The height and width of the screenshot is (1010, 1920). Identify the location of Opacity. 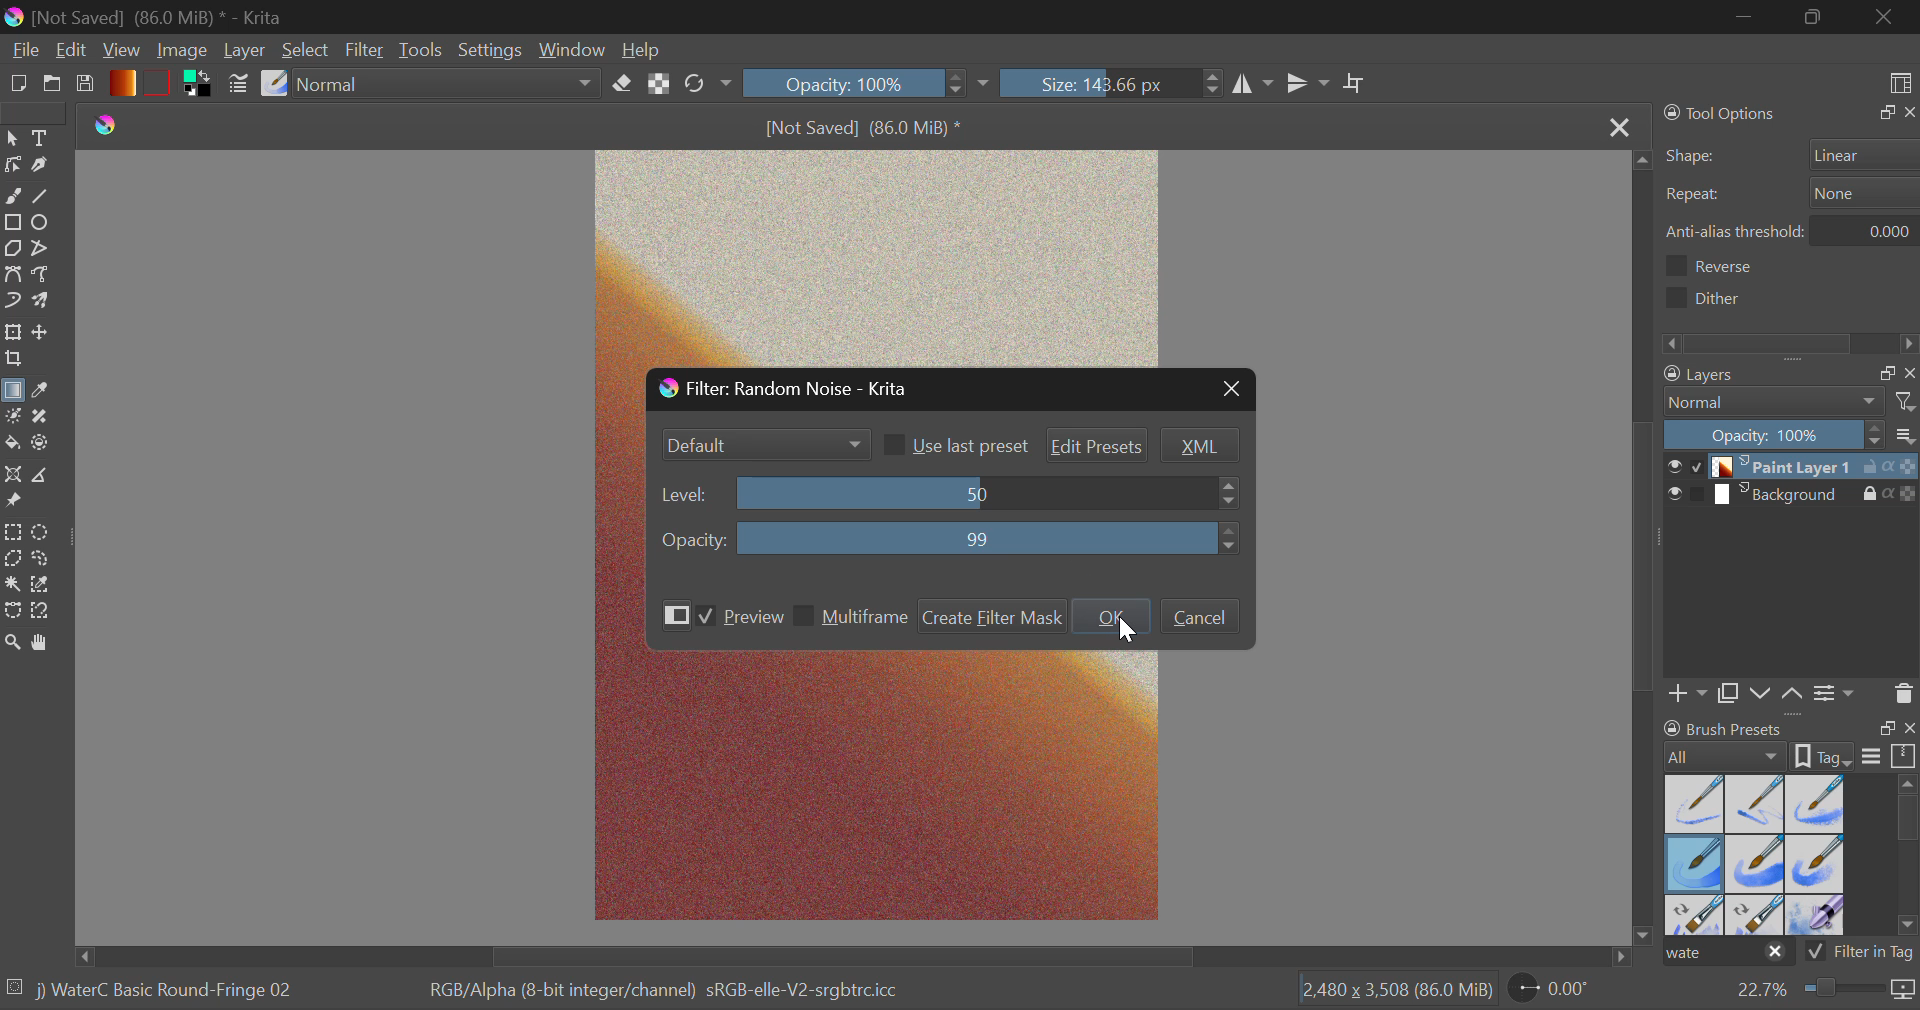
(947, 539).